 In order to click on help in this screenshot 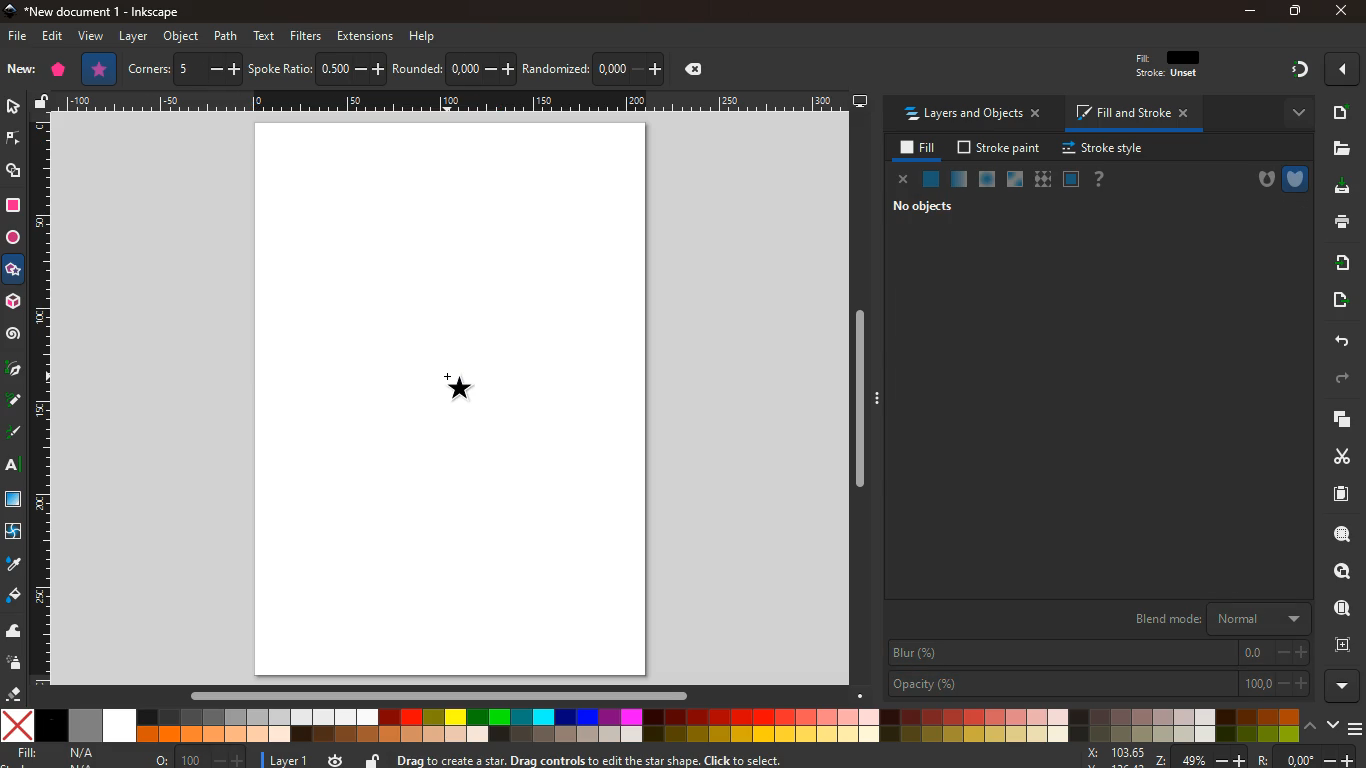, I will do `click(424, 38)`.